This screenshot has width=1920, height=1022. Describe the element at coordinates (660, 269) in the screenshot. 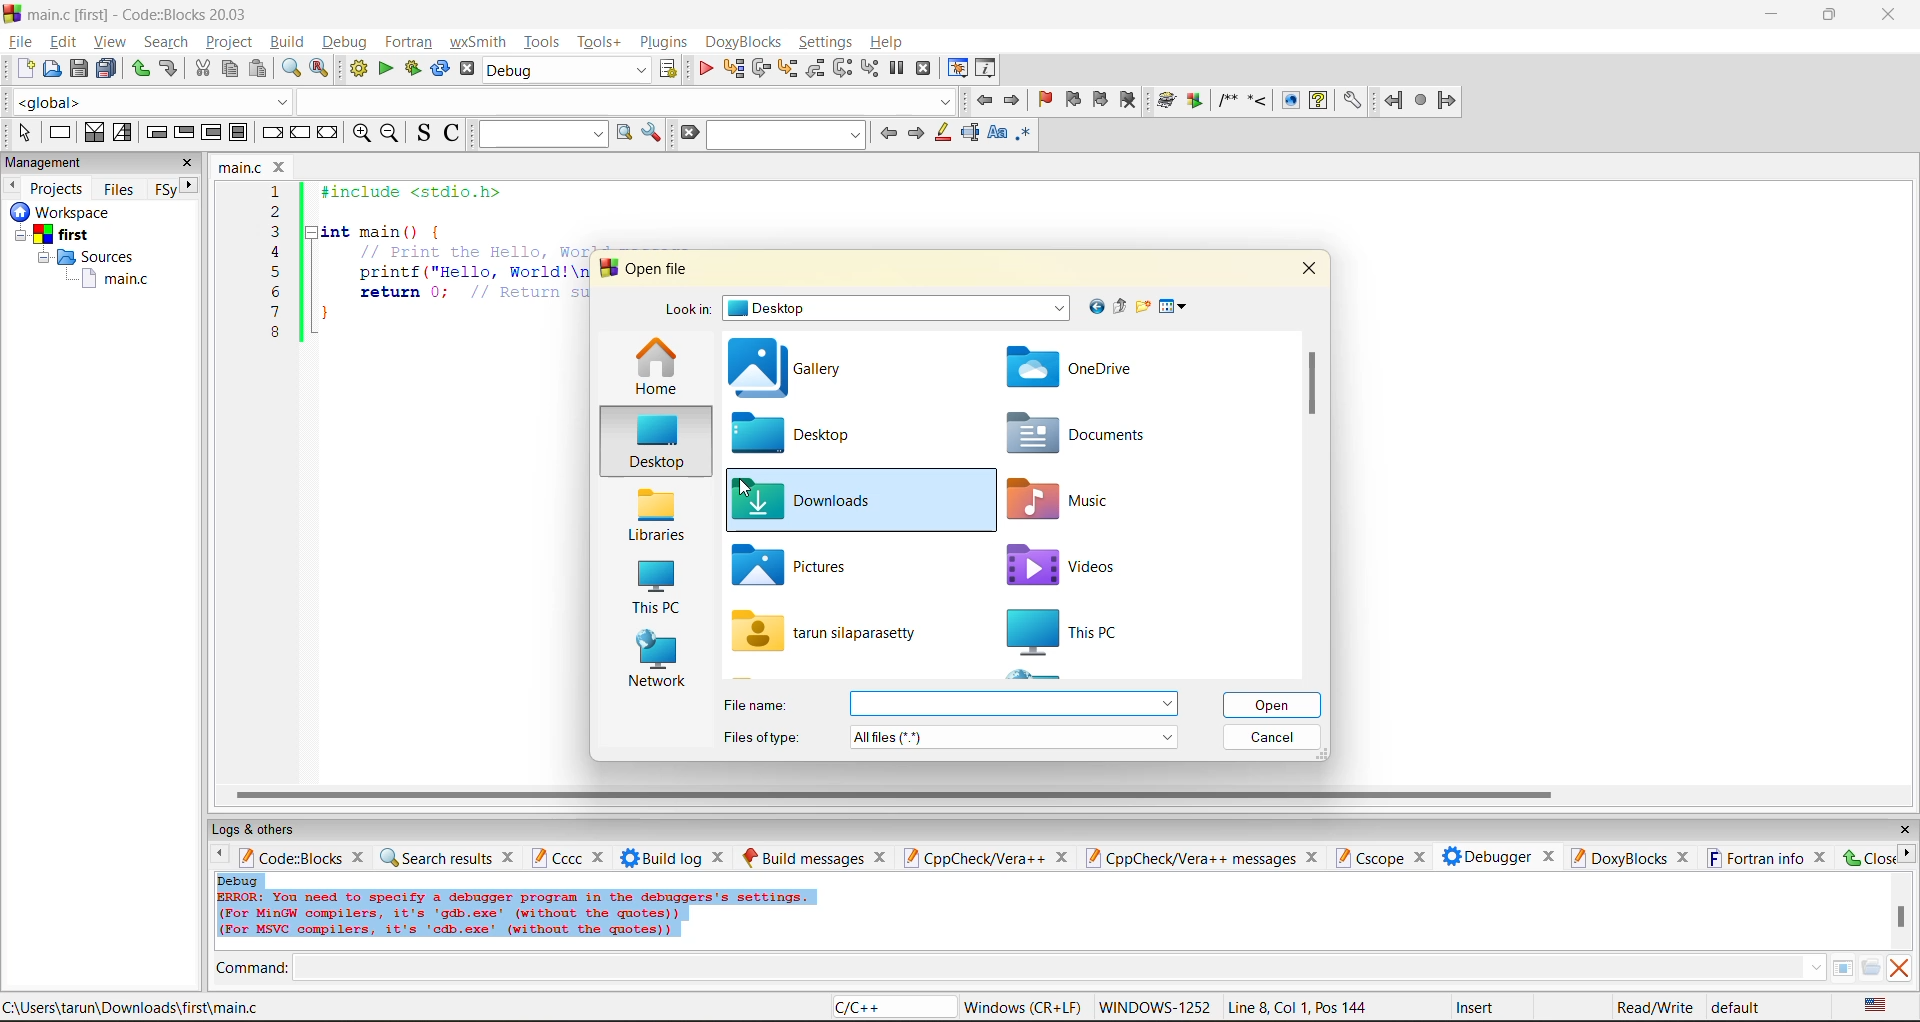

I see `open file` at that location.